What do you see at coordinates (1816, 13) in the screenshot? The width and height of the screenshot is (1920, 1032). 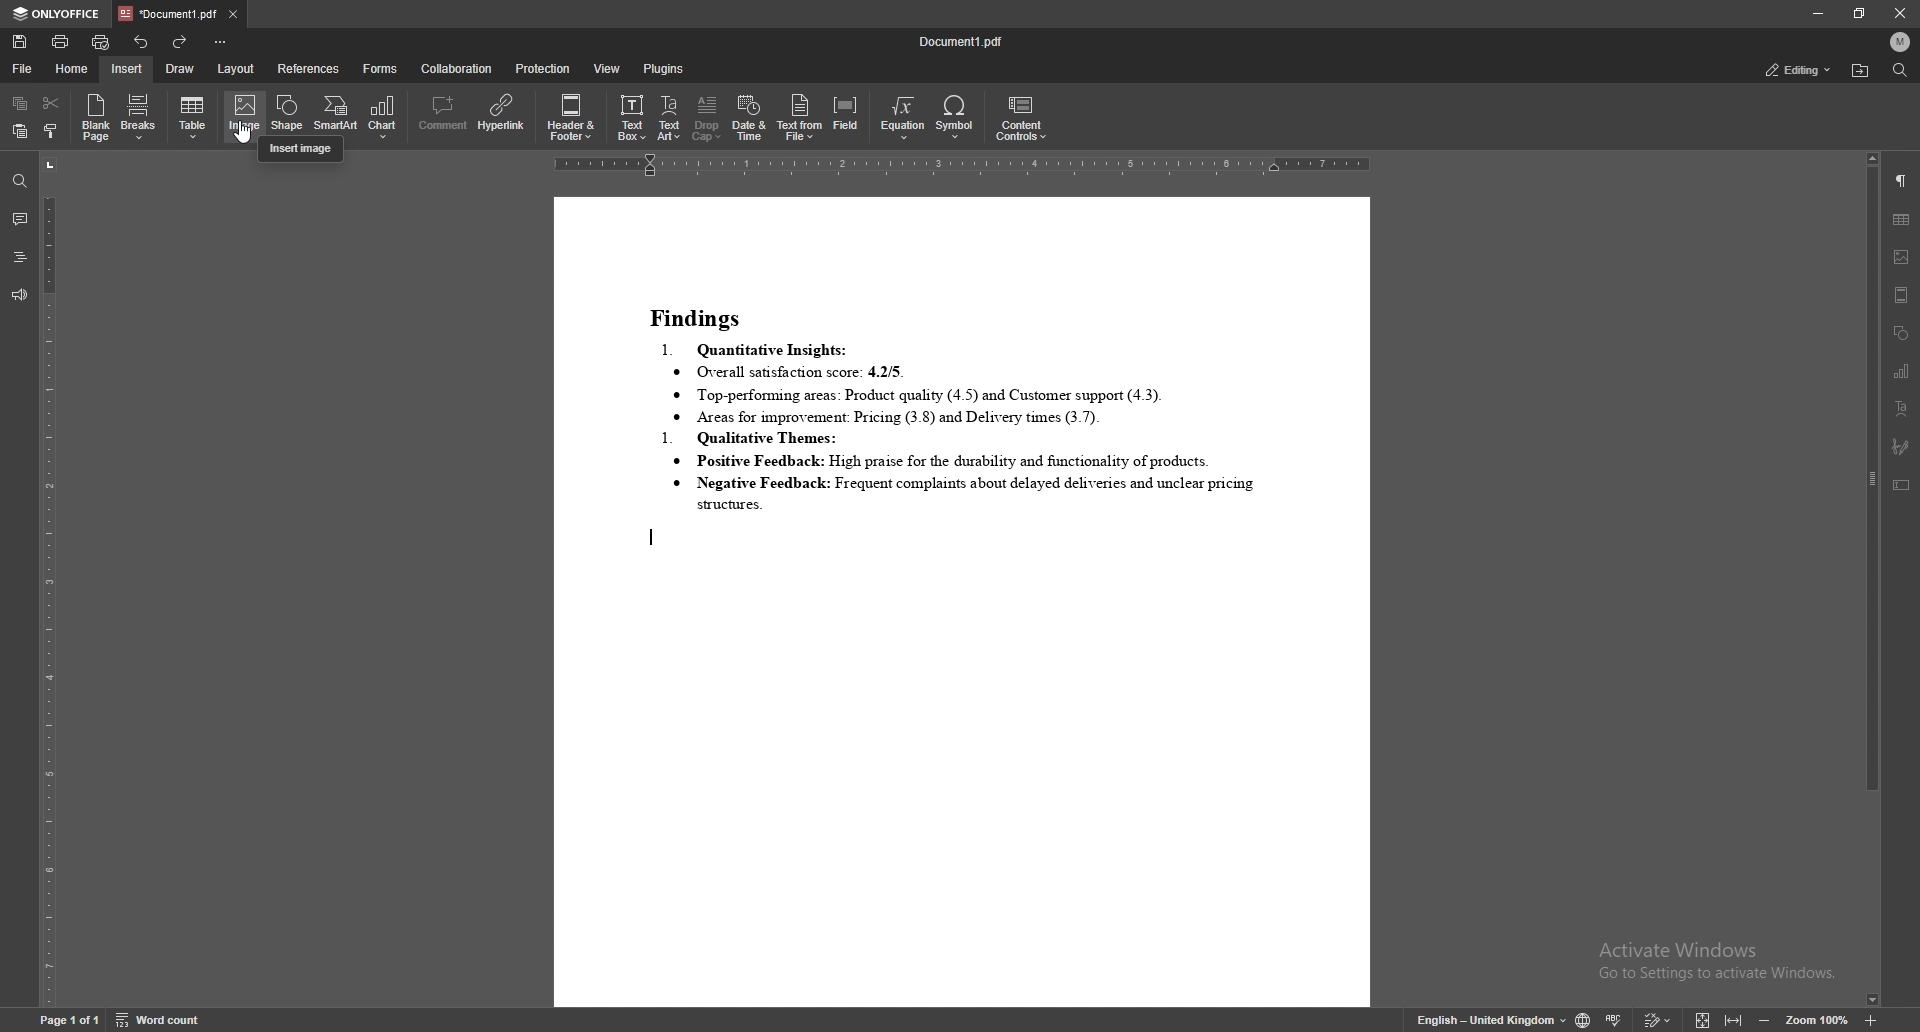 I see `minimize` at bounding box center [1816, 13].